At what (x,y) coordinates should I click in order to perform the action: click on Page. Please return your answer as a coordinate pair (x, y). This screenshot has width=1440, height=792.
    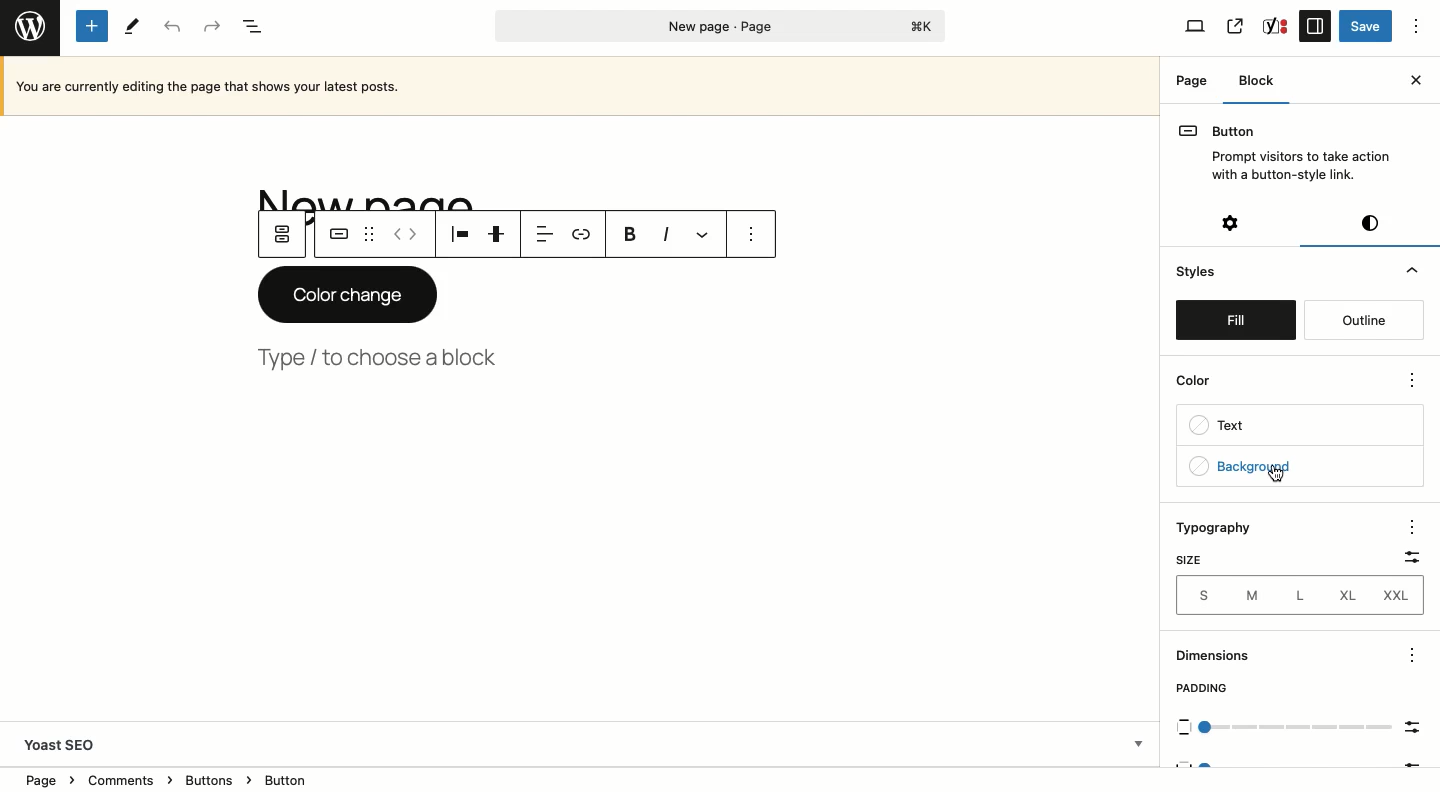
    Looking at the image, I should click on (1192, 80).